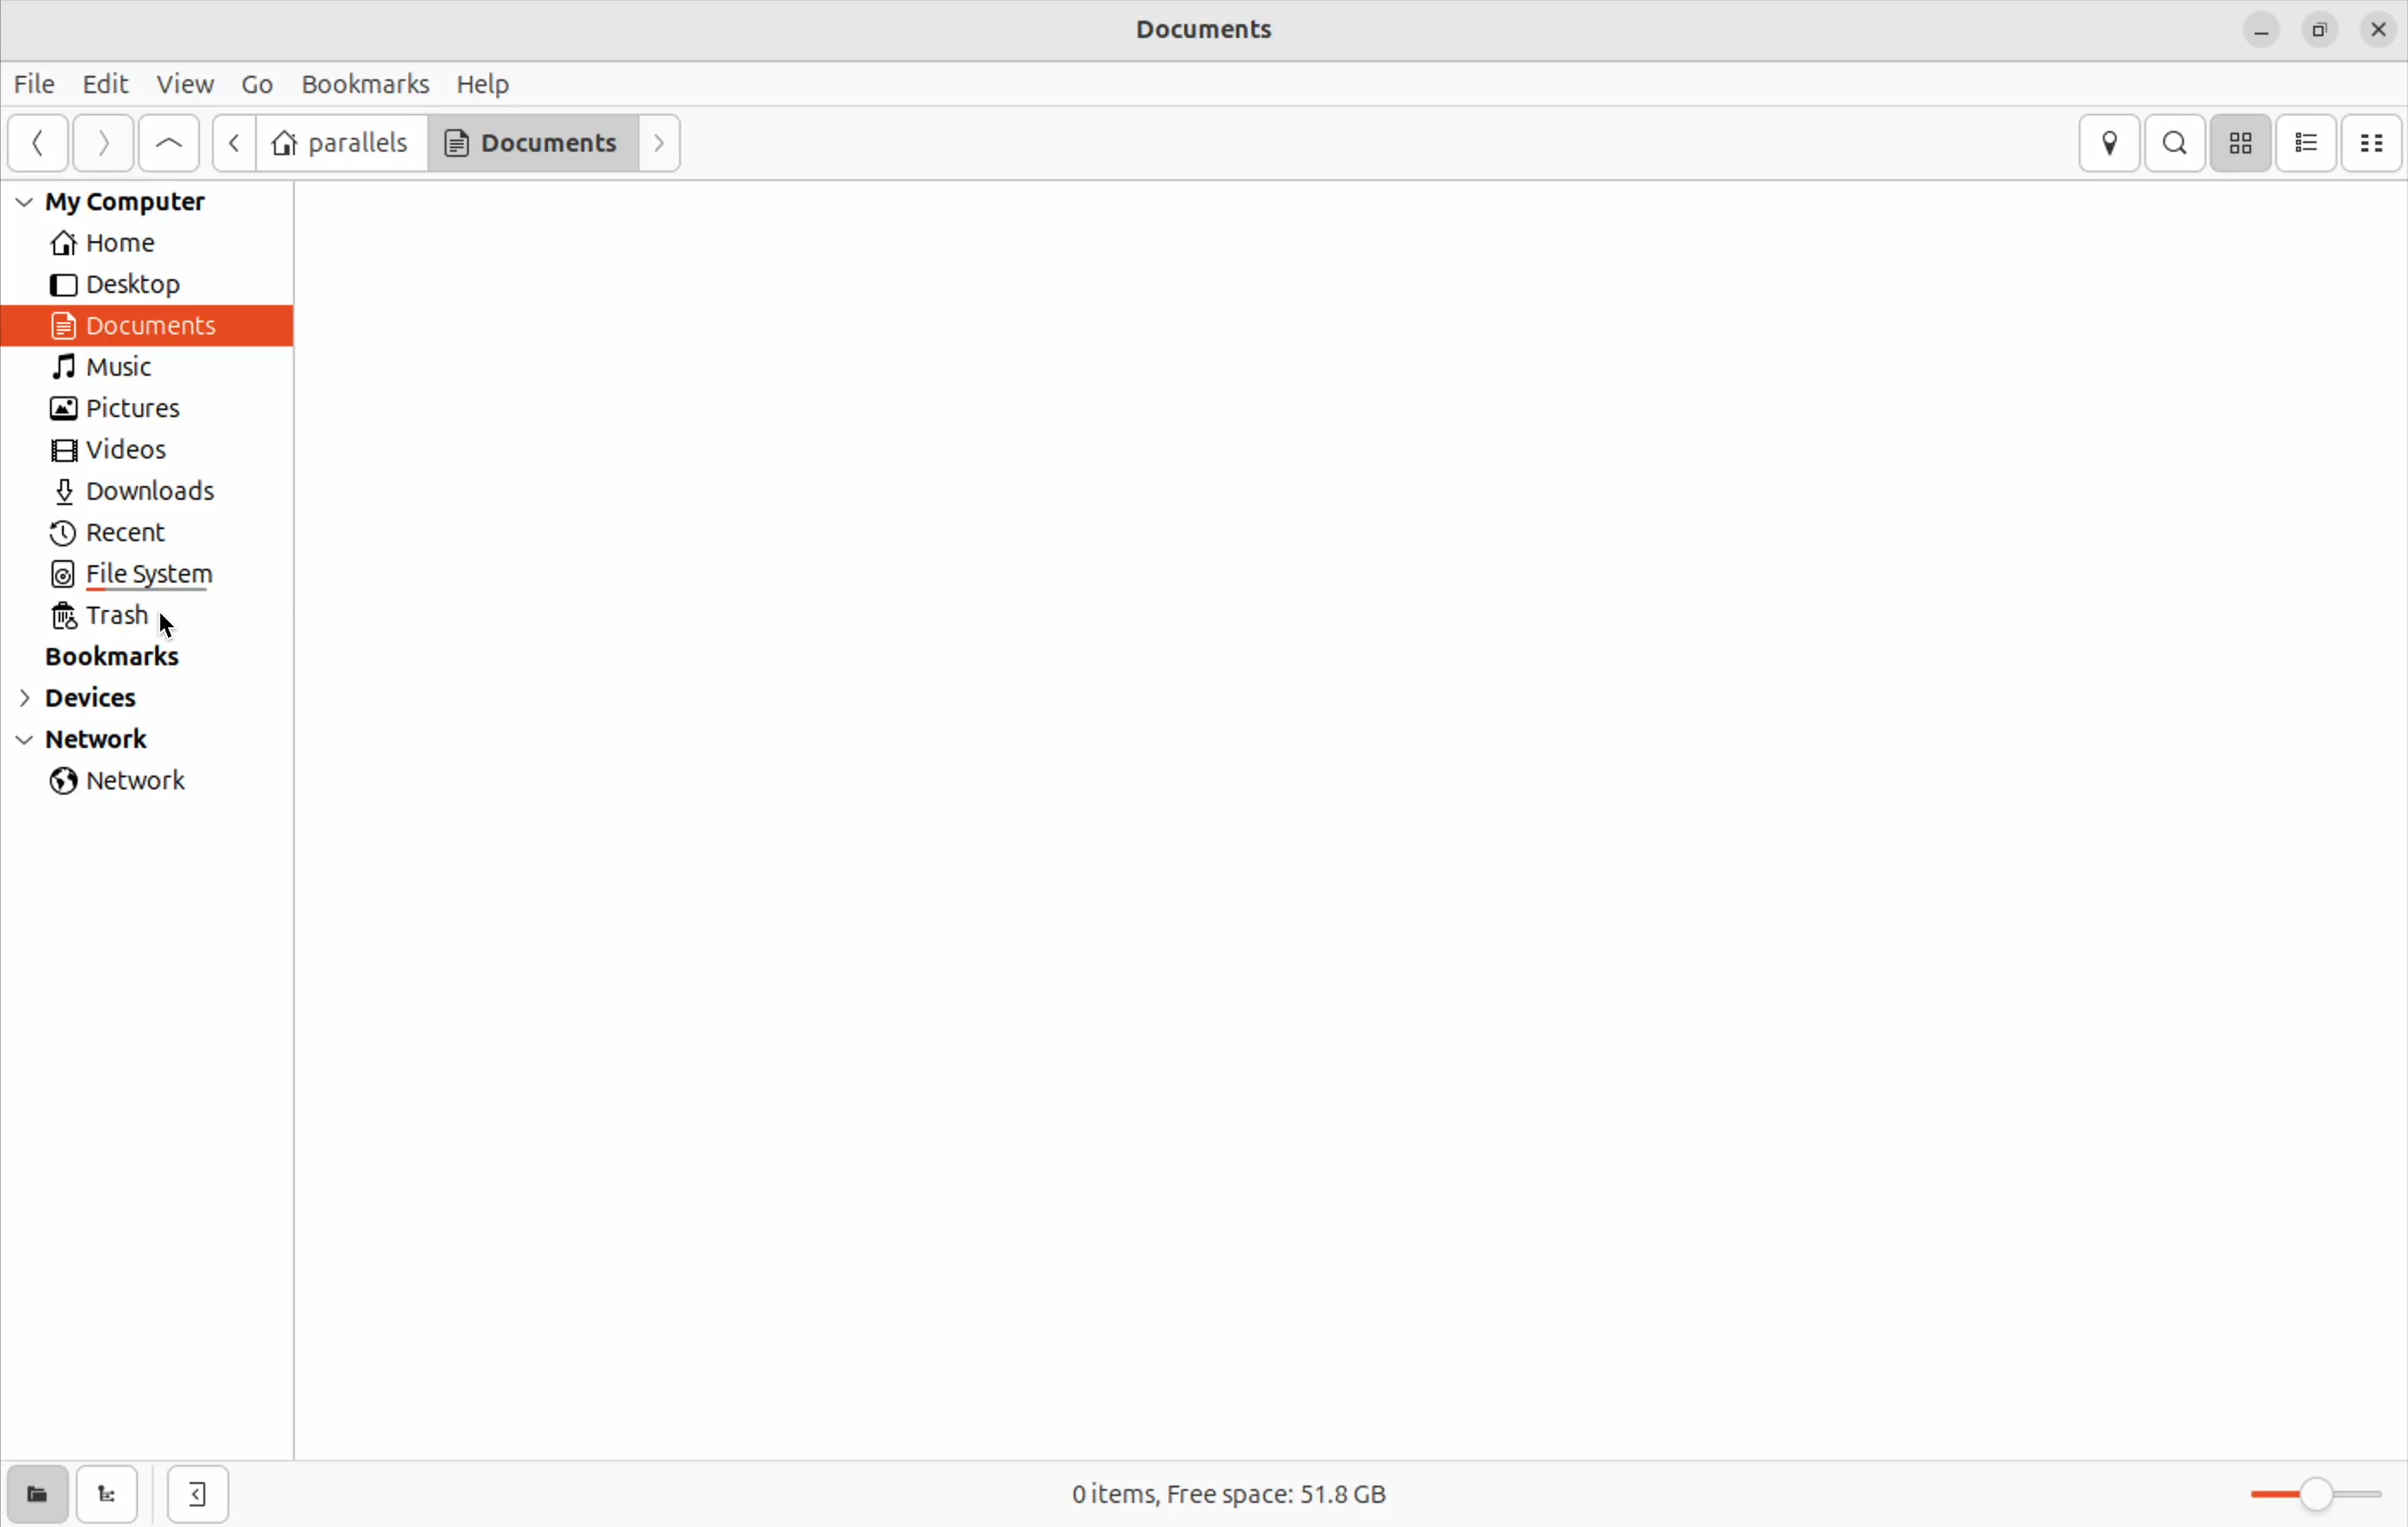 This screenshot has width=2408, height=1527. Describe the element at coordinates (186, 86) in the screenshot. I see `view` at that location.